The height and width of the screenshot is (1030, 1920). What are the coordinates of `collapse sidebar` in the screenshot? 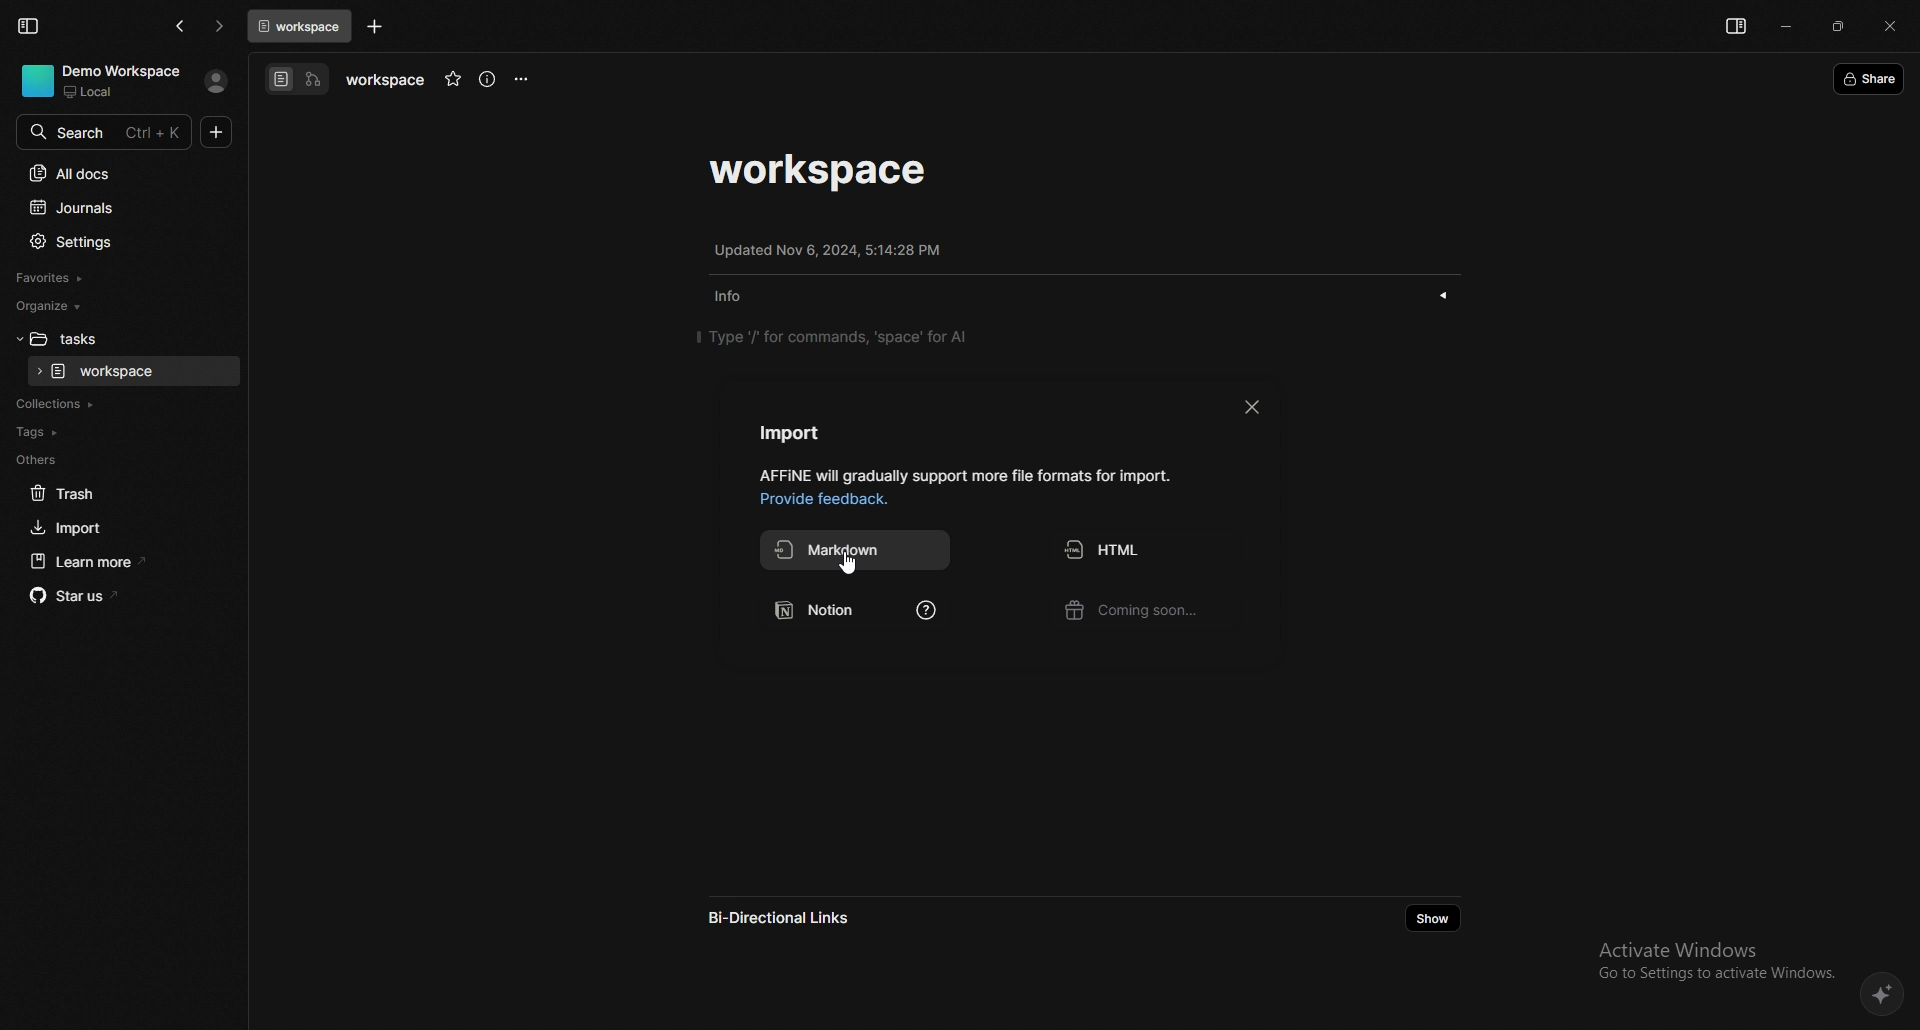 It's located at (28, 26).